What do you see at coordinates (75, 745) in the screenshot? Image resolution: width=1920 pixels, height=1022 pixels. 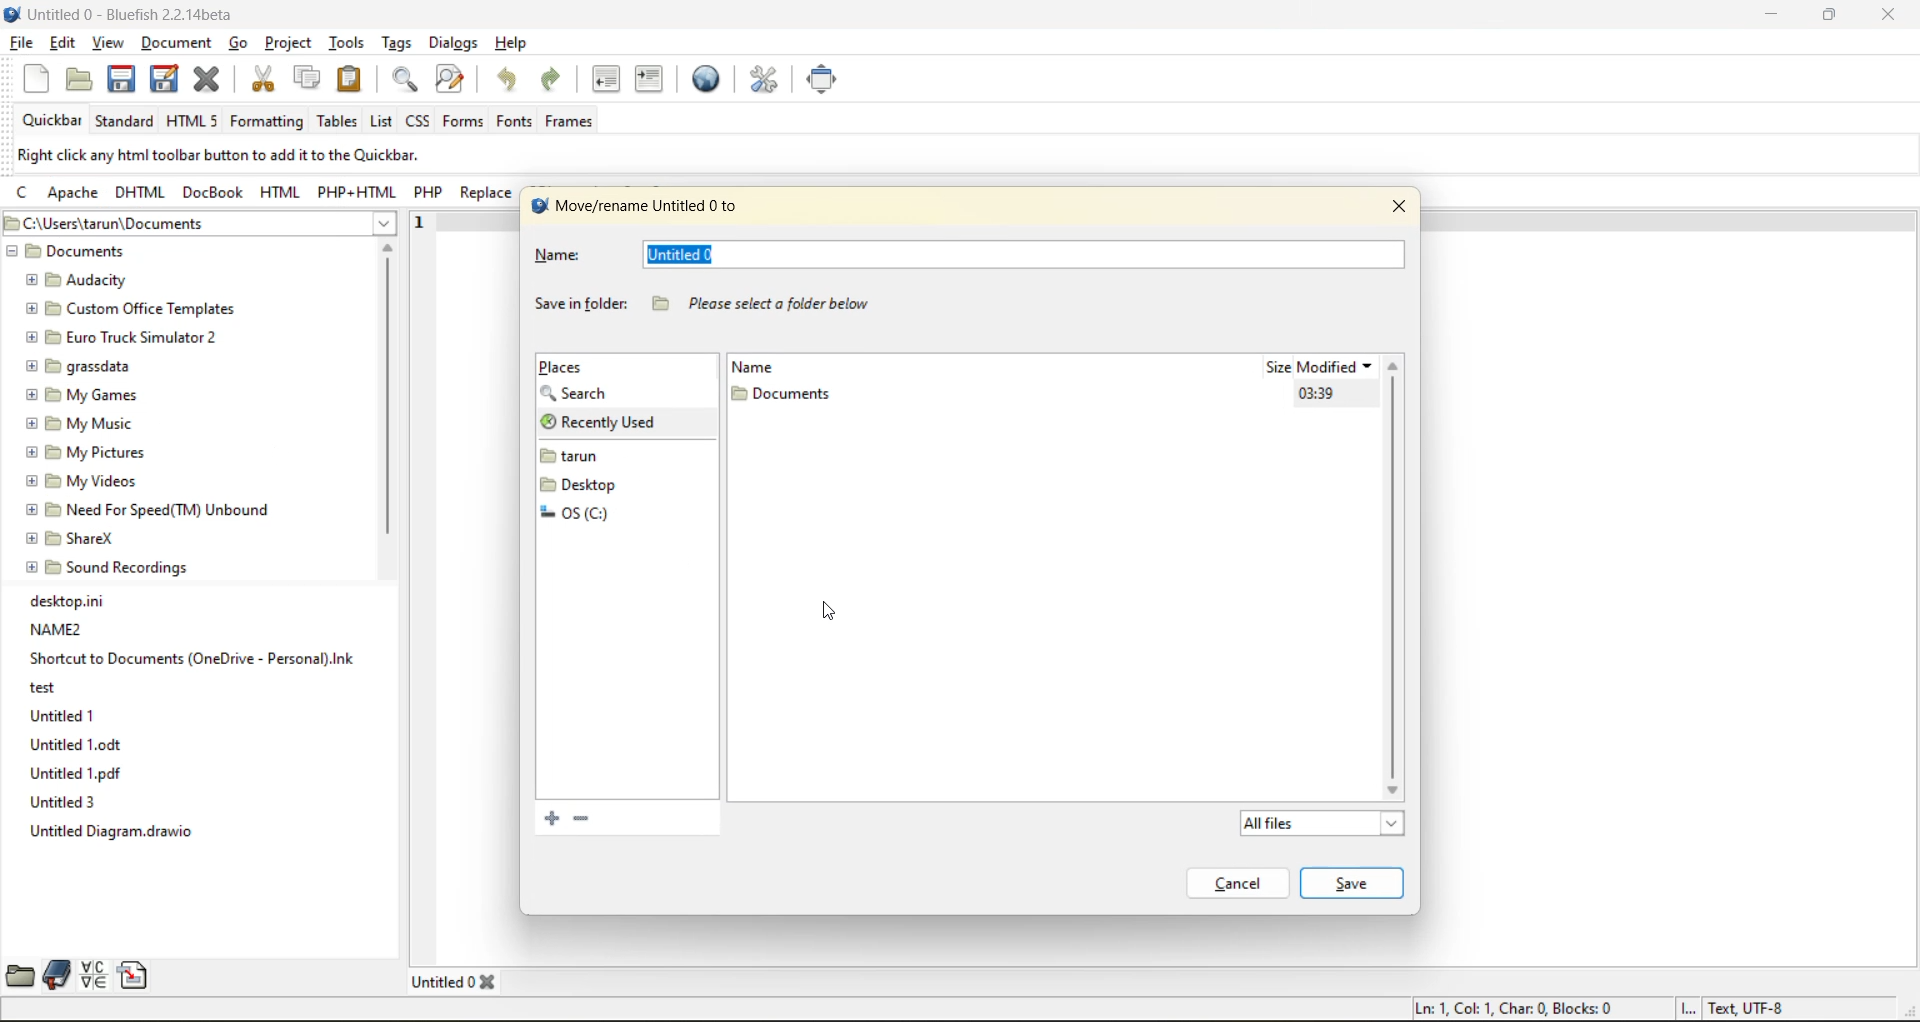 I see `Untitled1.odt` at bounding box center [75, 745].